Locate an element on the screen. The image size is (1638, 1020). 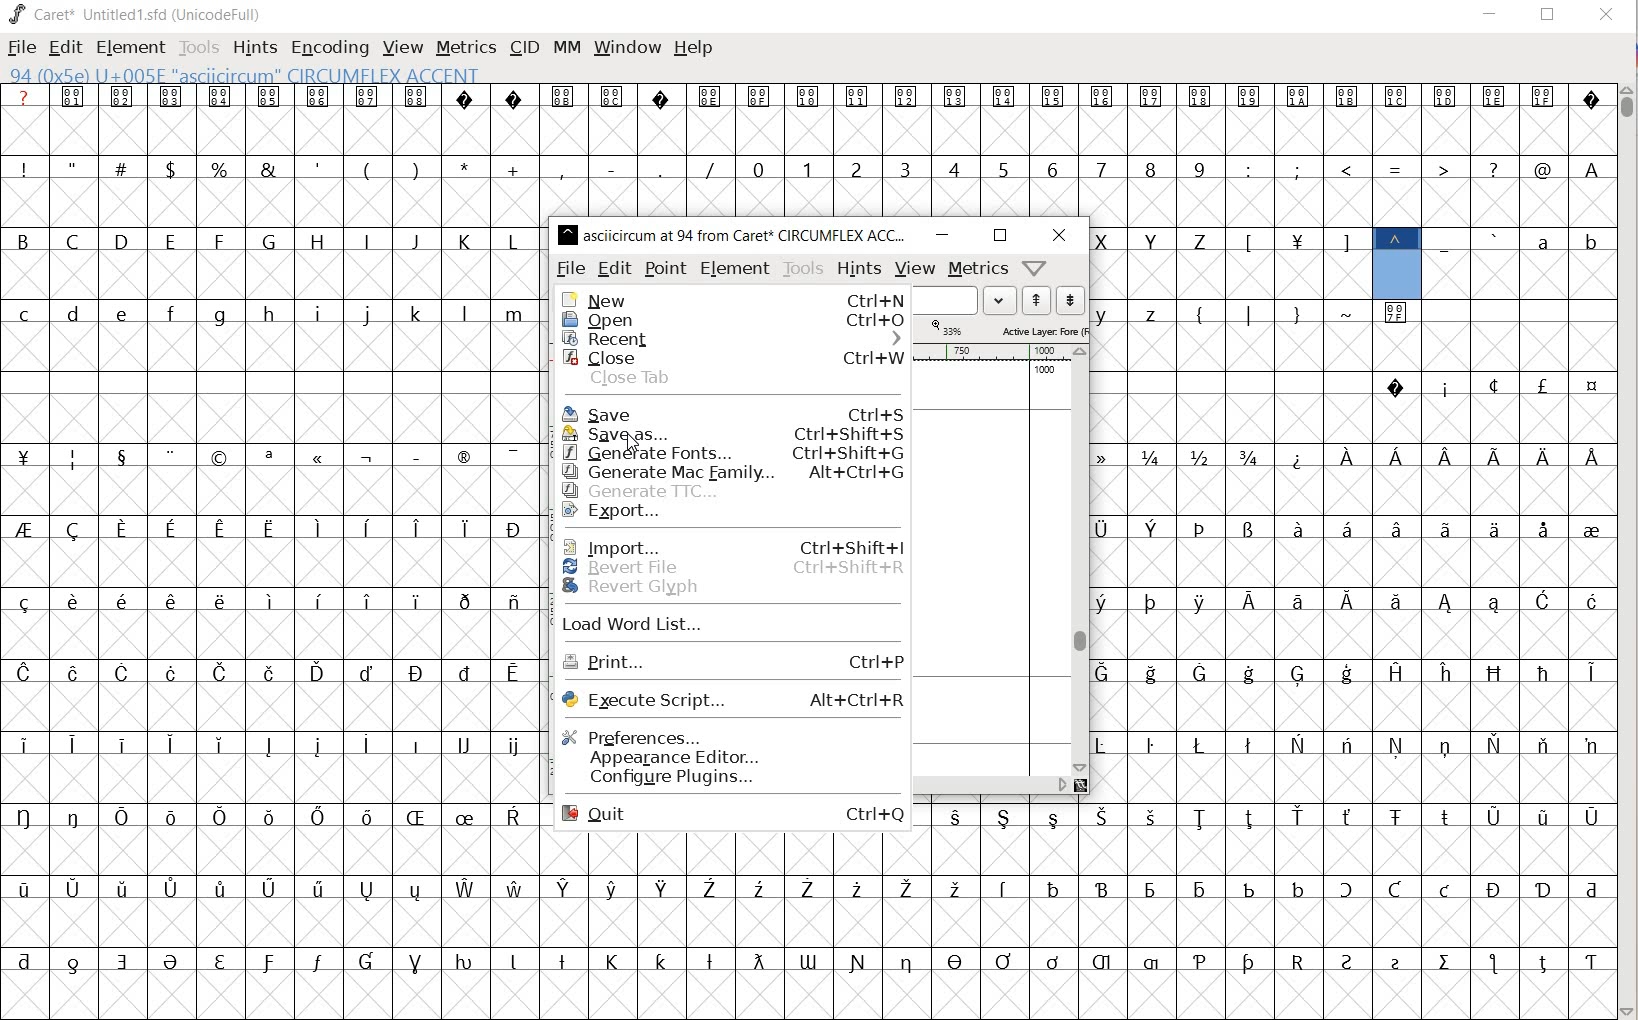
new is located at coordinates (731, 299).